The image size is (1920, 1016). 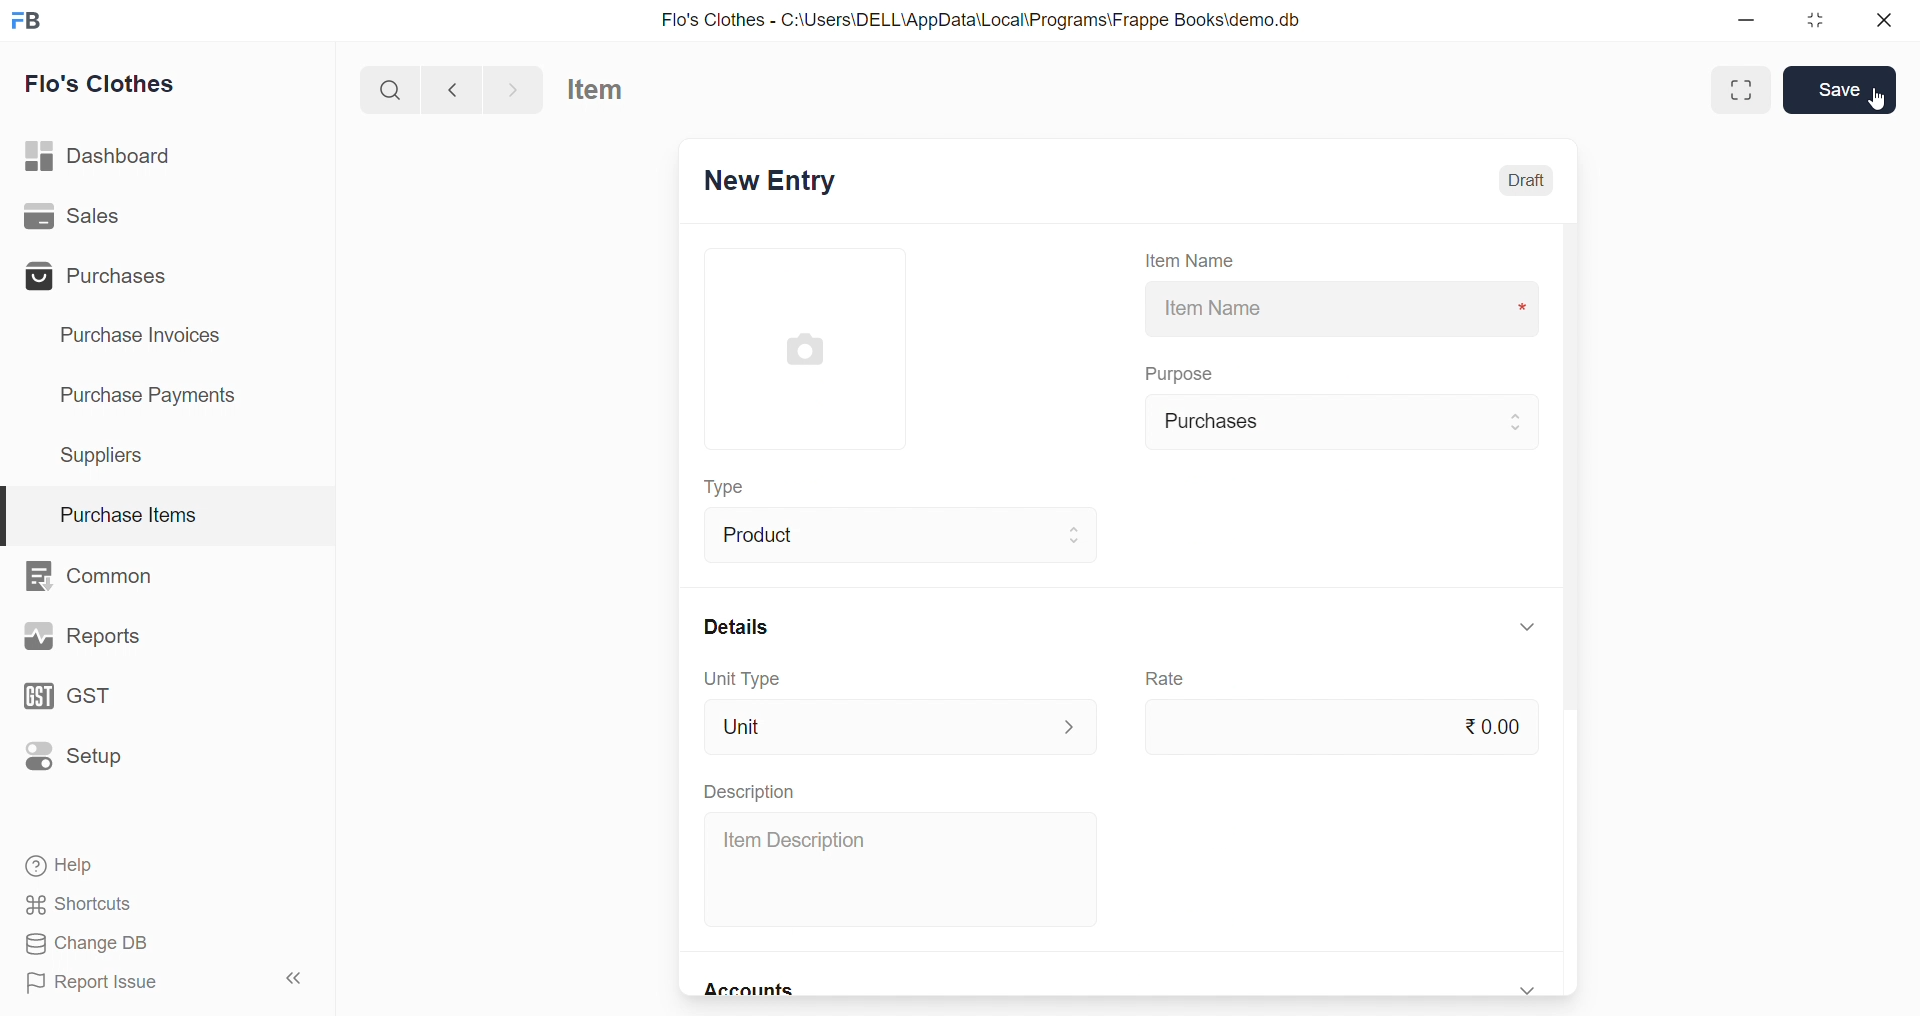 What do you see at coordinates (1578, 609) in the screenshot?
I see `scroll bar` at bounding box center [1578, 609].